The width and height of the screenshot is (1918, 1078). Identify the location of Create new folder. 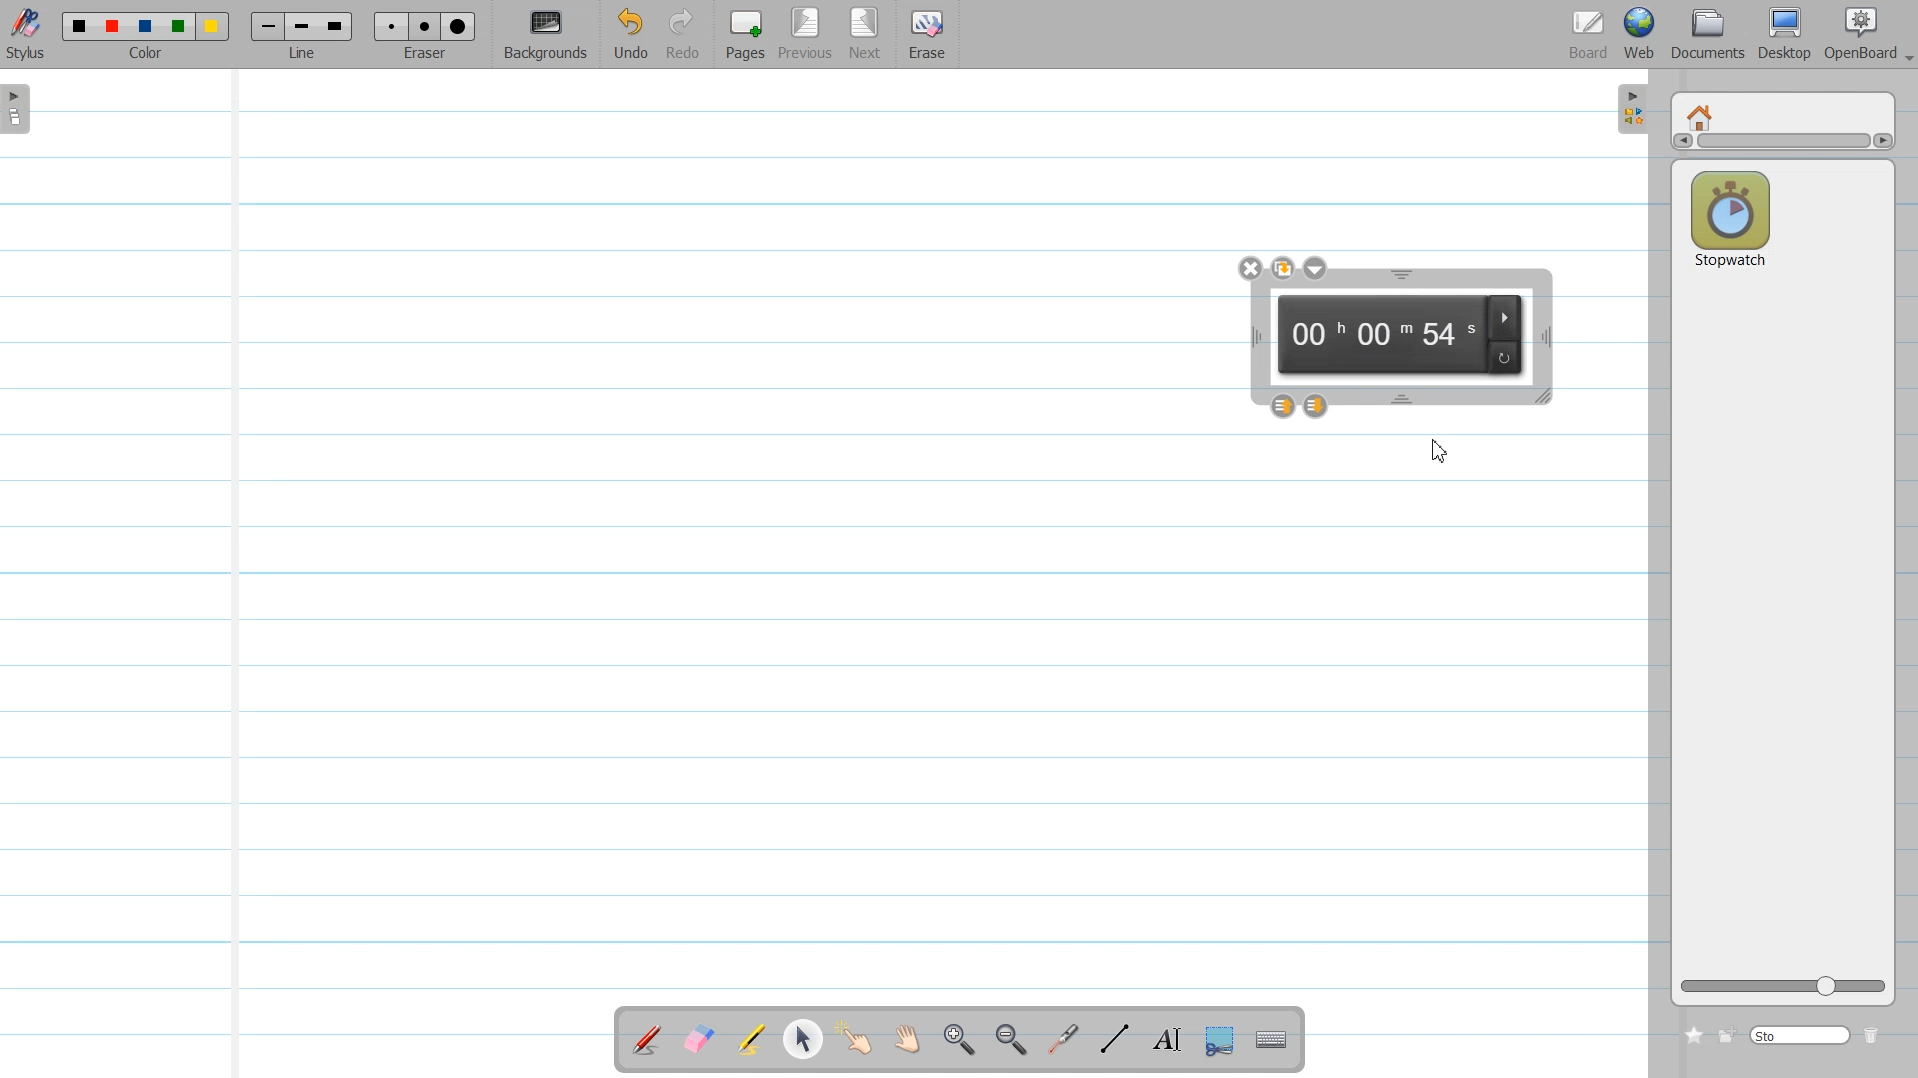
(1728, 1034).